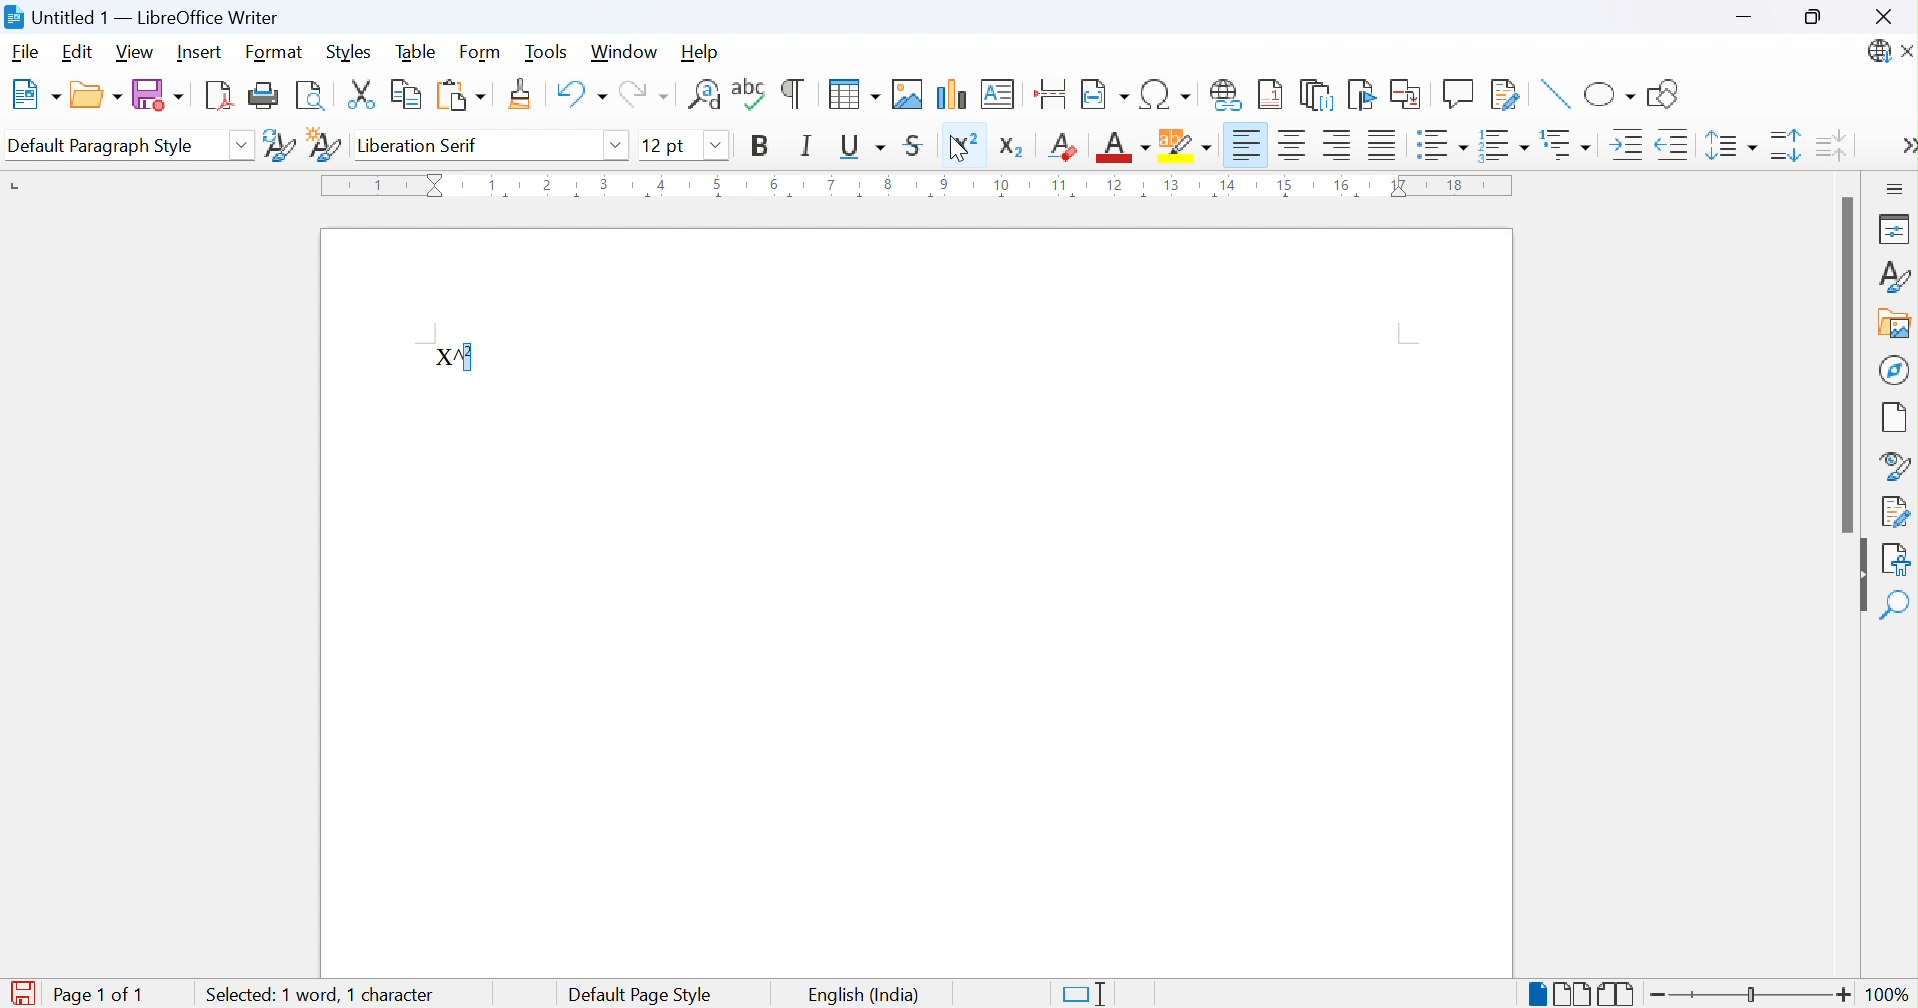 This screenshot has width=1918, height=1008. I want to click on Window, so click(622, 53).